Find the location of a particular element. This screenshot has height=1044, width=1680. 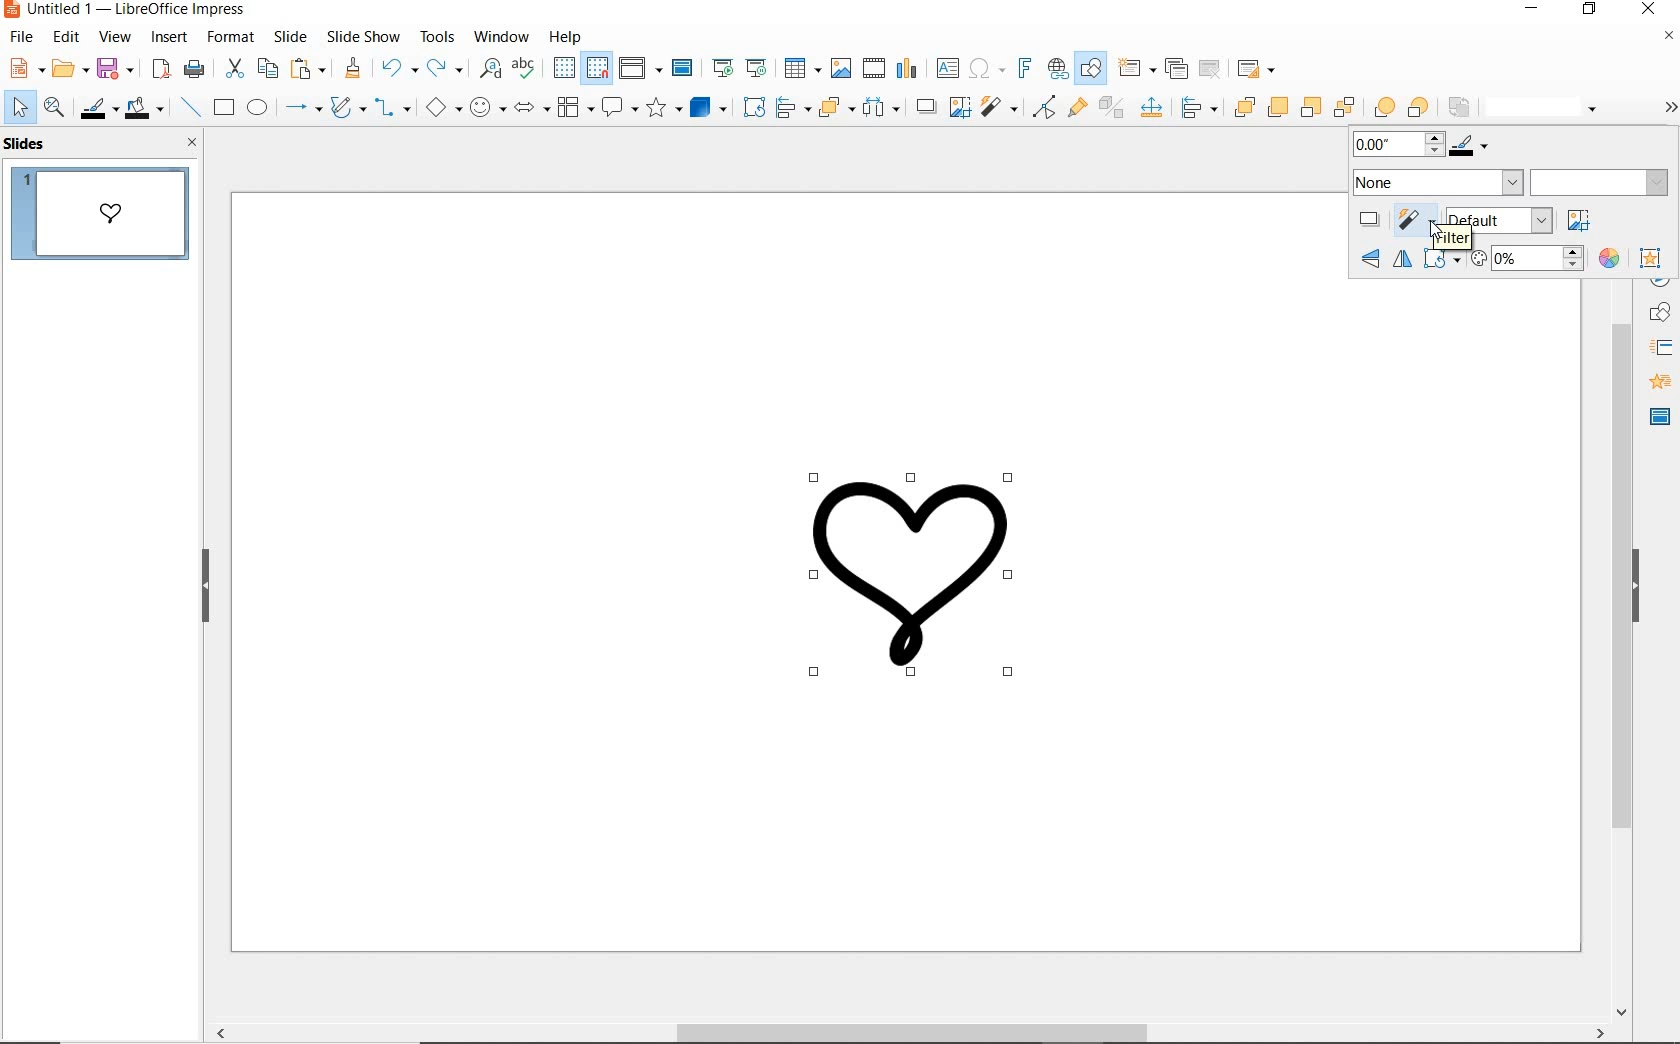

tools is located at coordinates (438, 37).